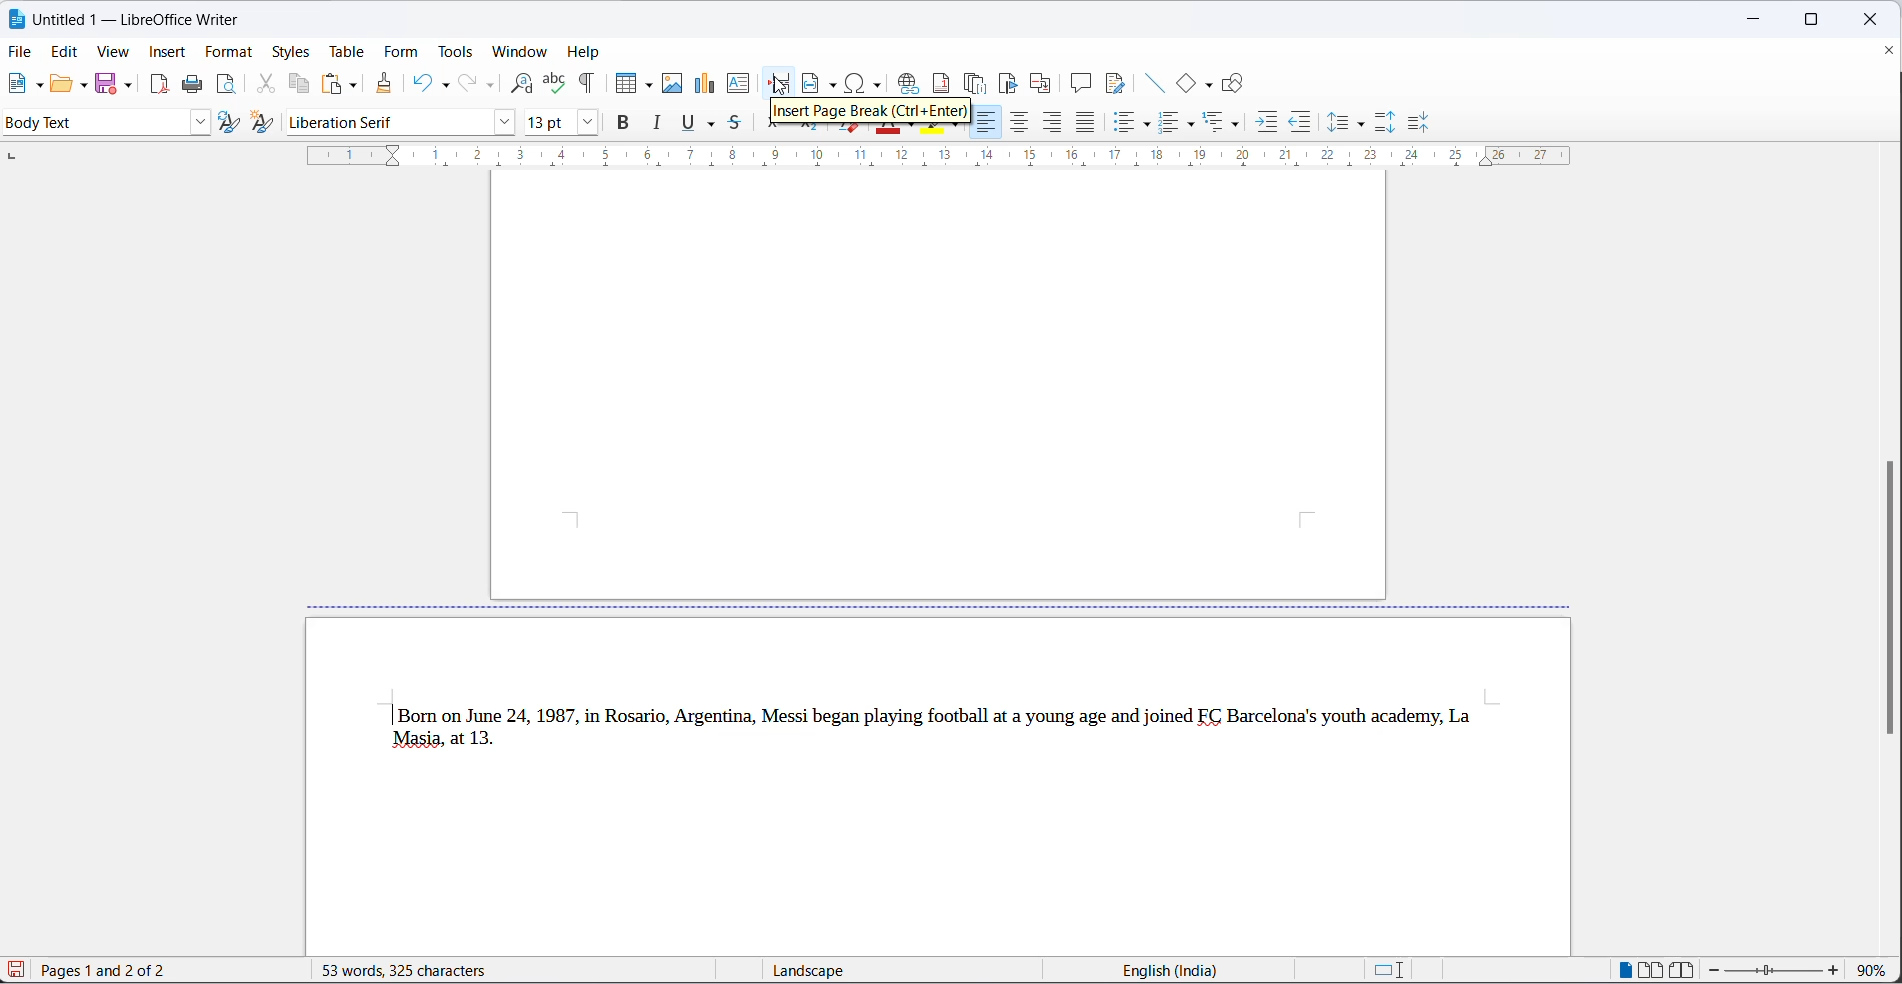  Describe the element at coordinates (1053, 124) in the screenshot. I see `text align left` at that location.